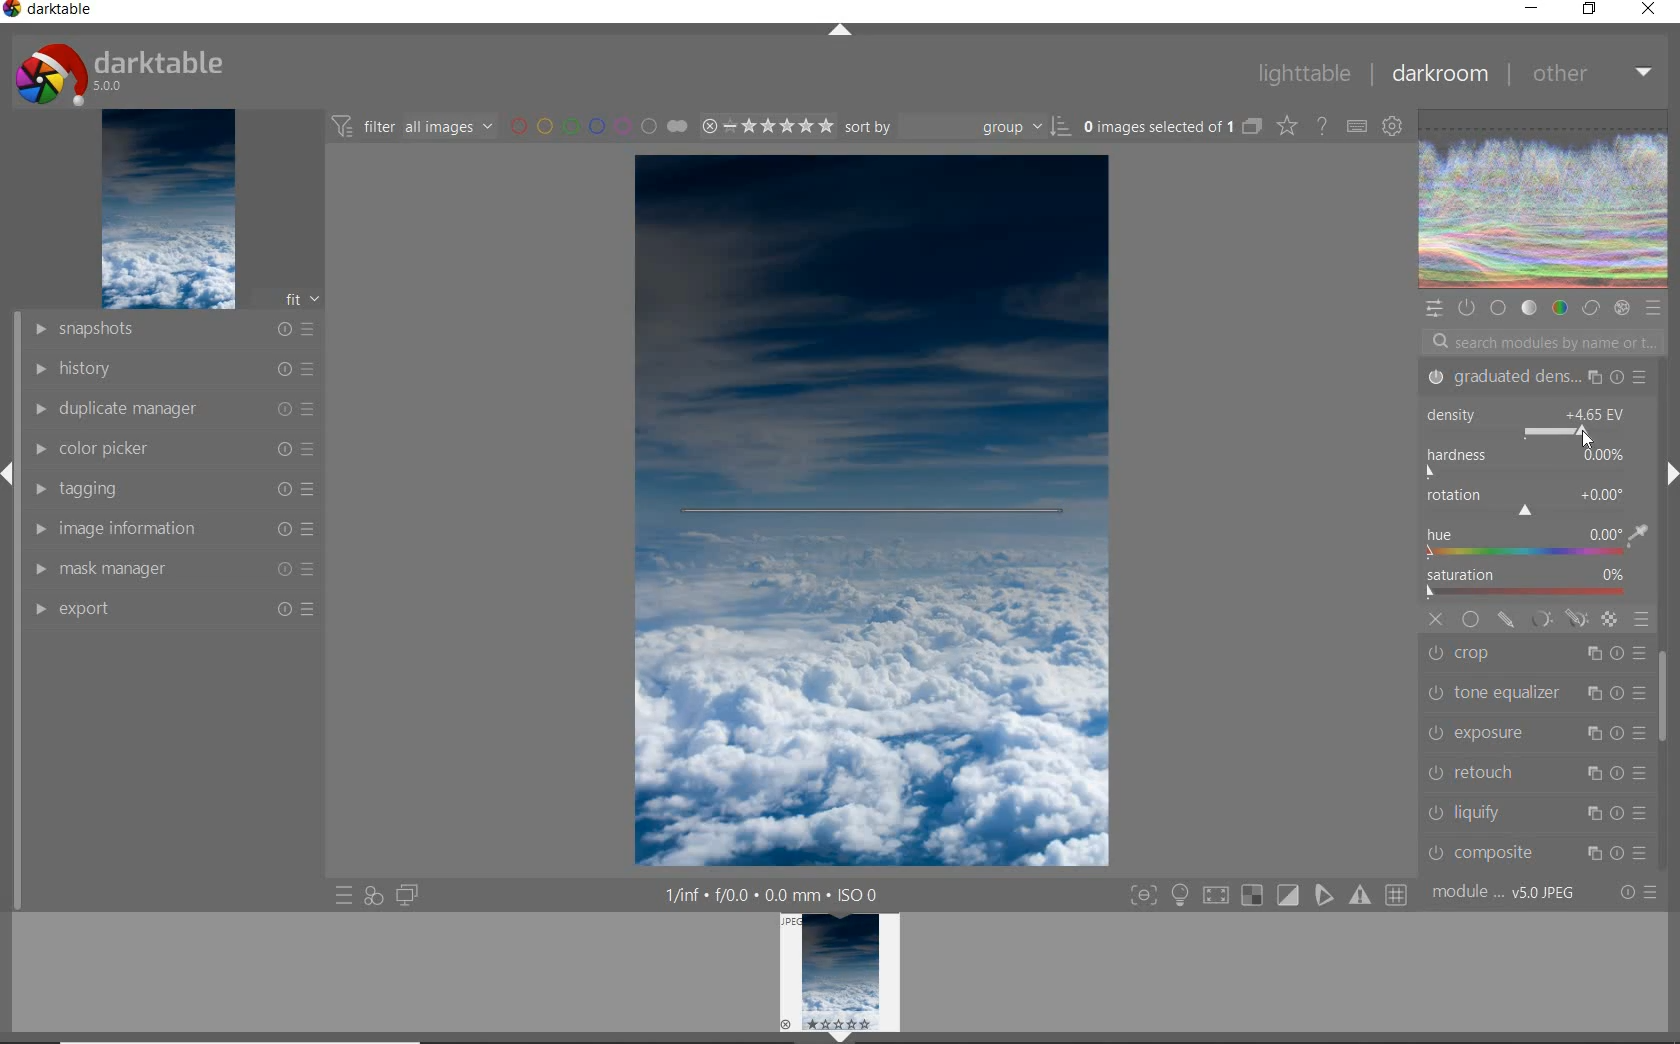  I want to click on MASK MANAGER, so click(177, 568).